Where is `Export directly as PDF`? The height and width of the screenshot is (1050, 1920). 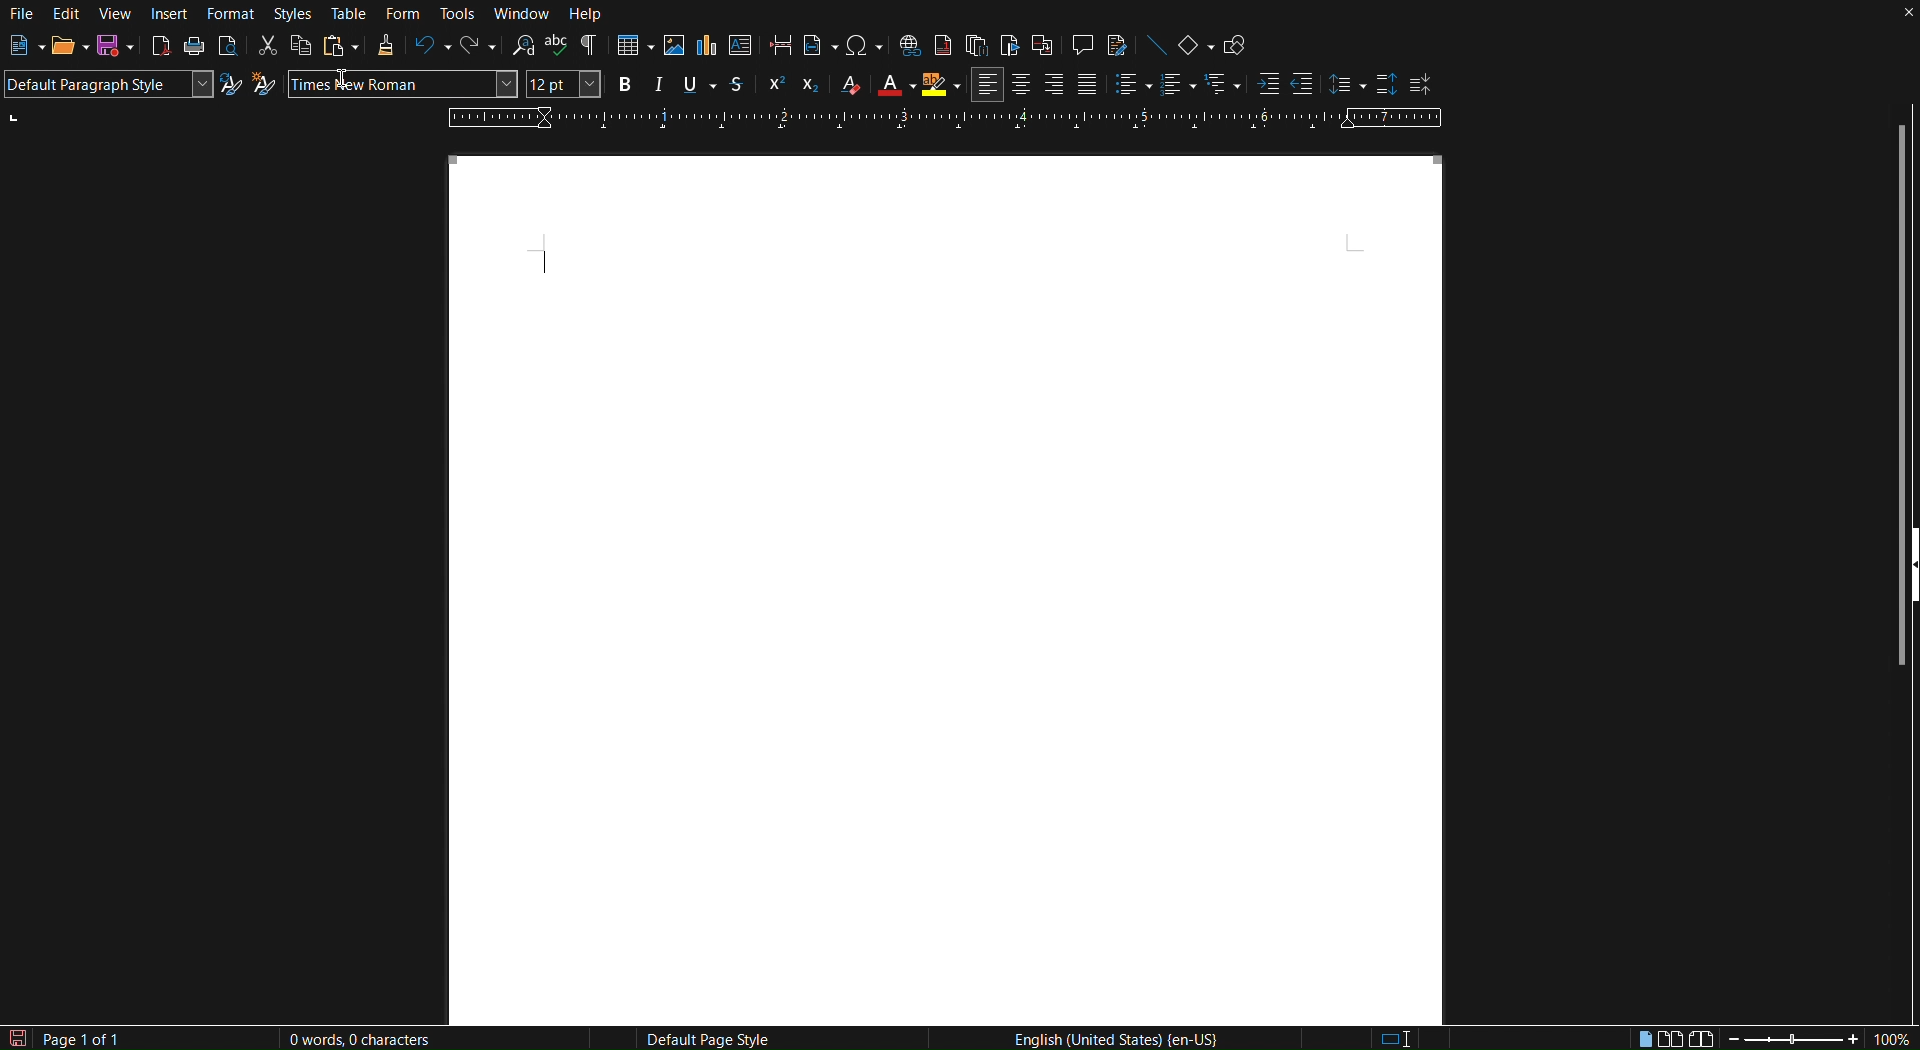 Export directly as PDF is located at coordinates (161, 48).